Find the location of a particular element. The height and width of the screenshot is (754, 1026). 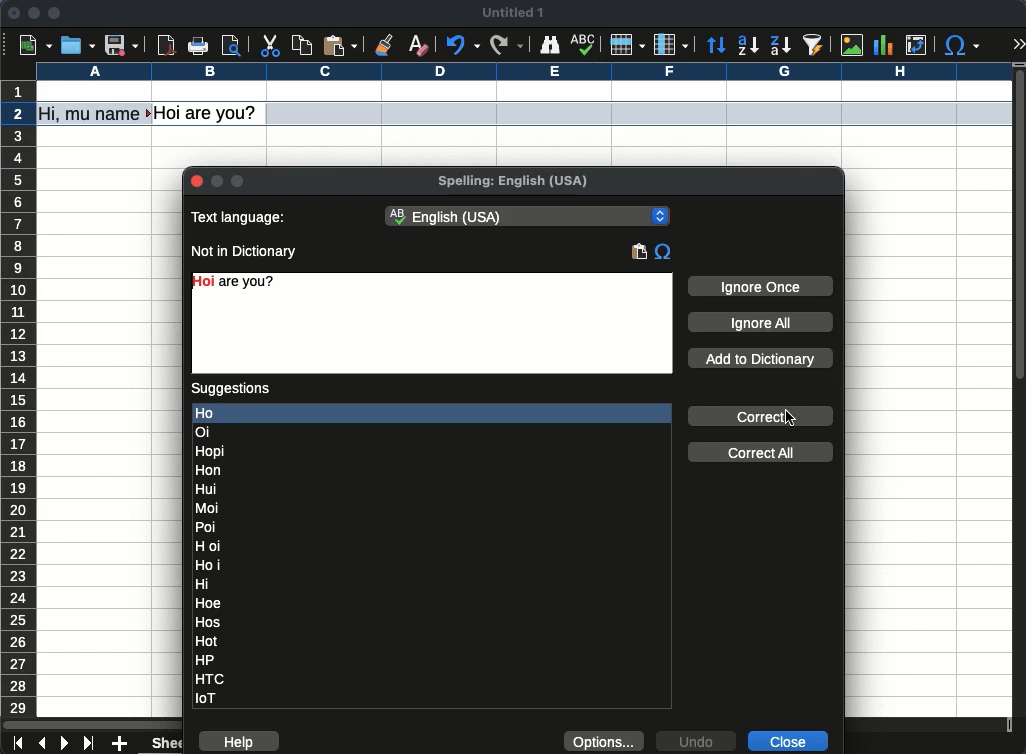

finder is located at coordinates (550, 46).